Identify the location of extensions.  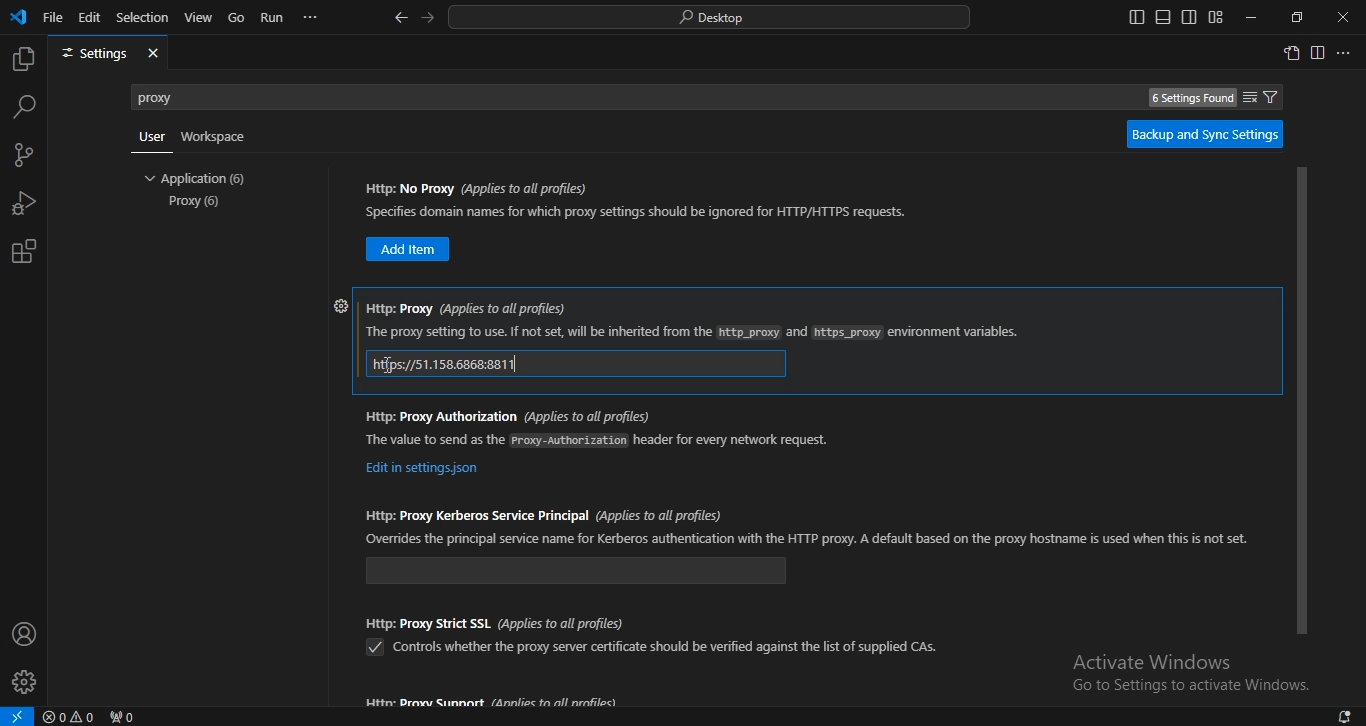
(26, 252).